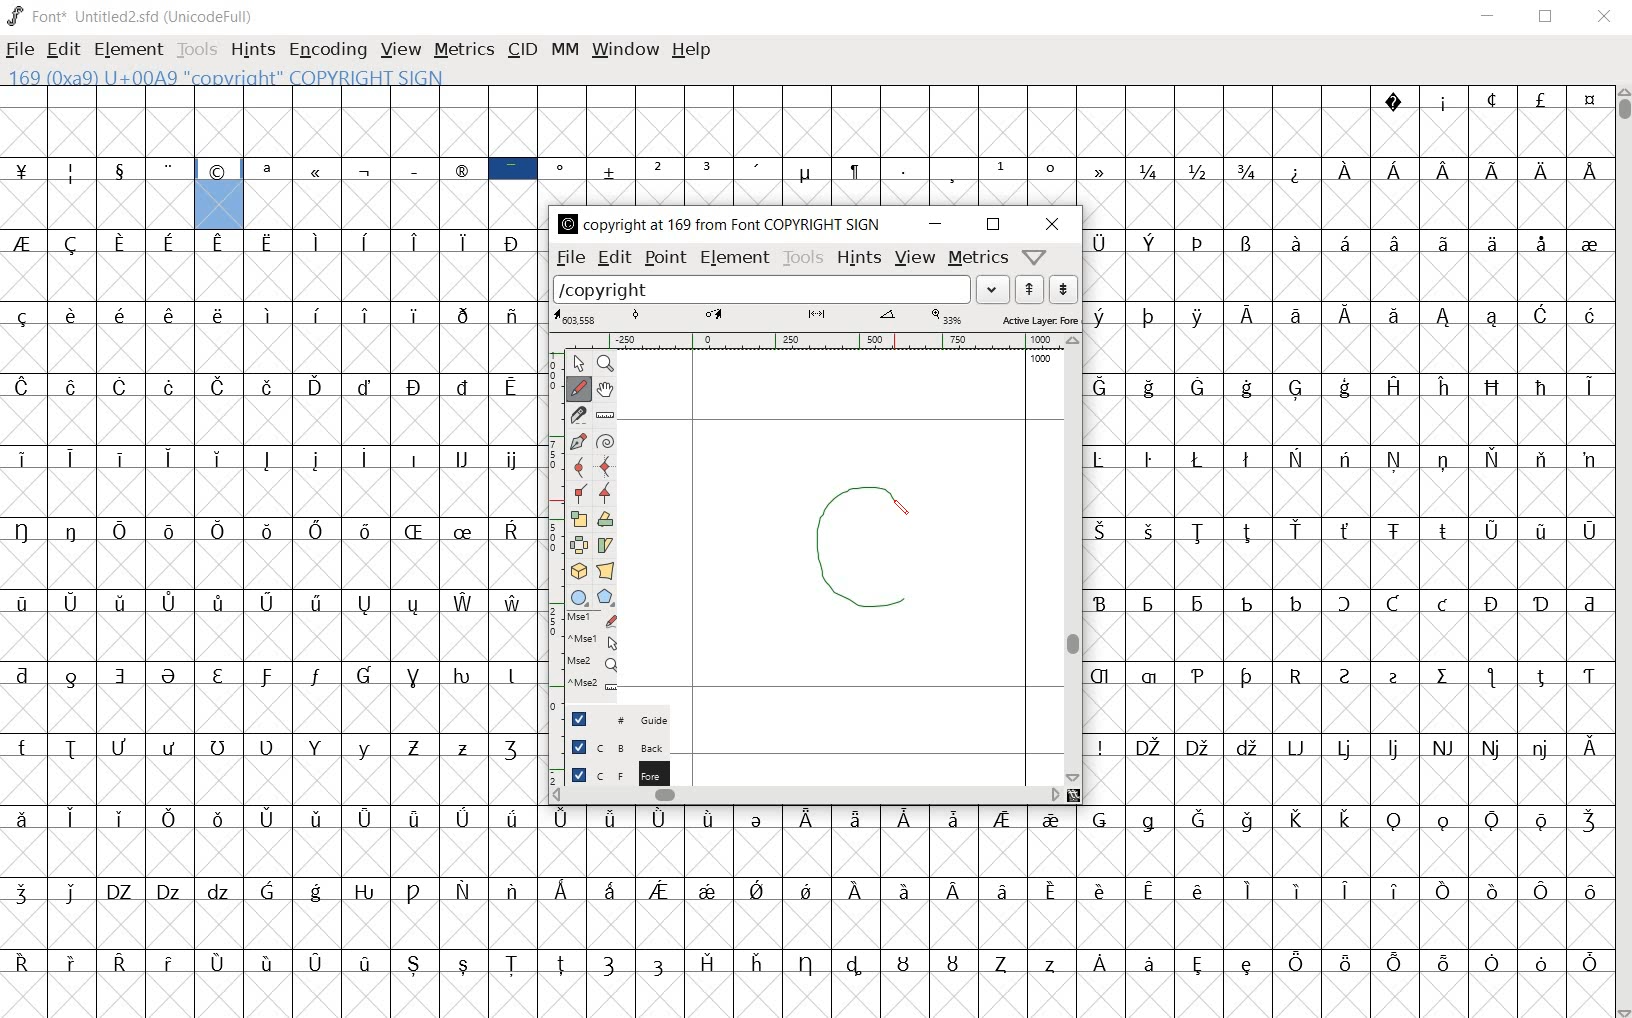 The height and width of the screenshot is (1018, 1632). Describe the element at coordinates (463, 49) in the screenshot. I see `metrics` at that location.